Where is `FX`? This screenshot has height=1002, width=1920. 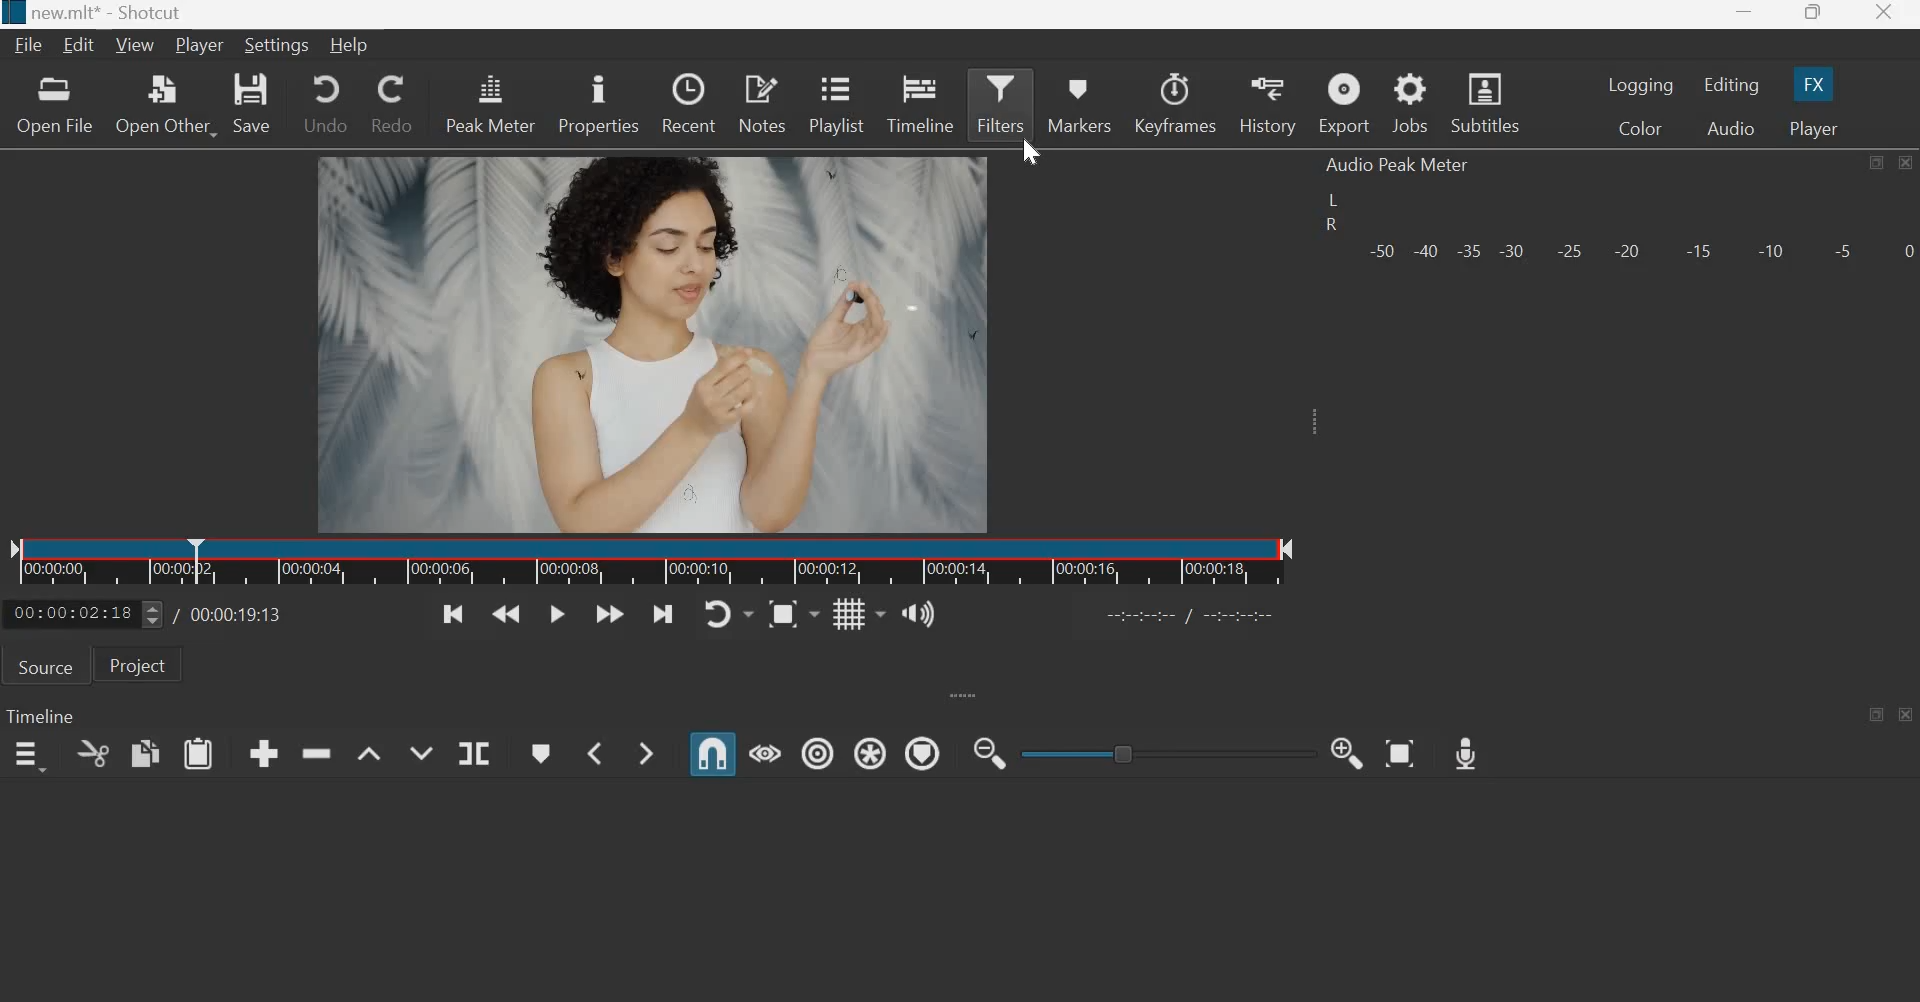
FX is located at coordinates (1814, 84).